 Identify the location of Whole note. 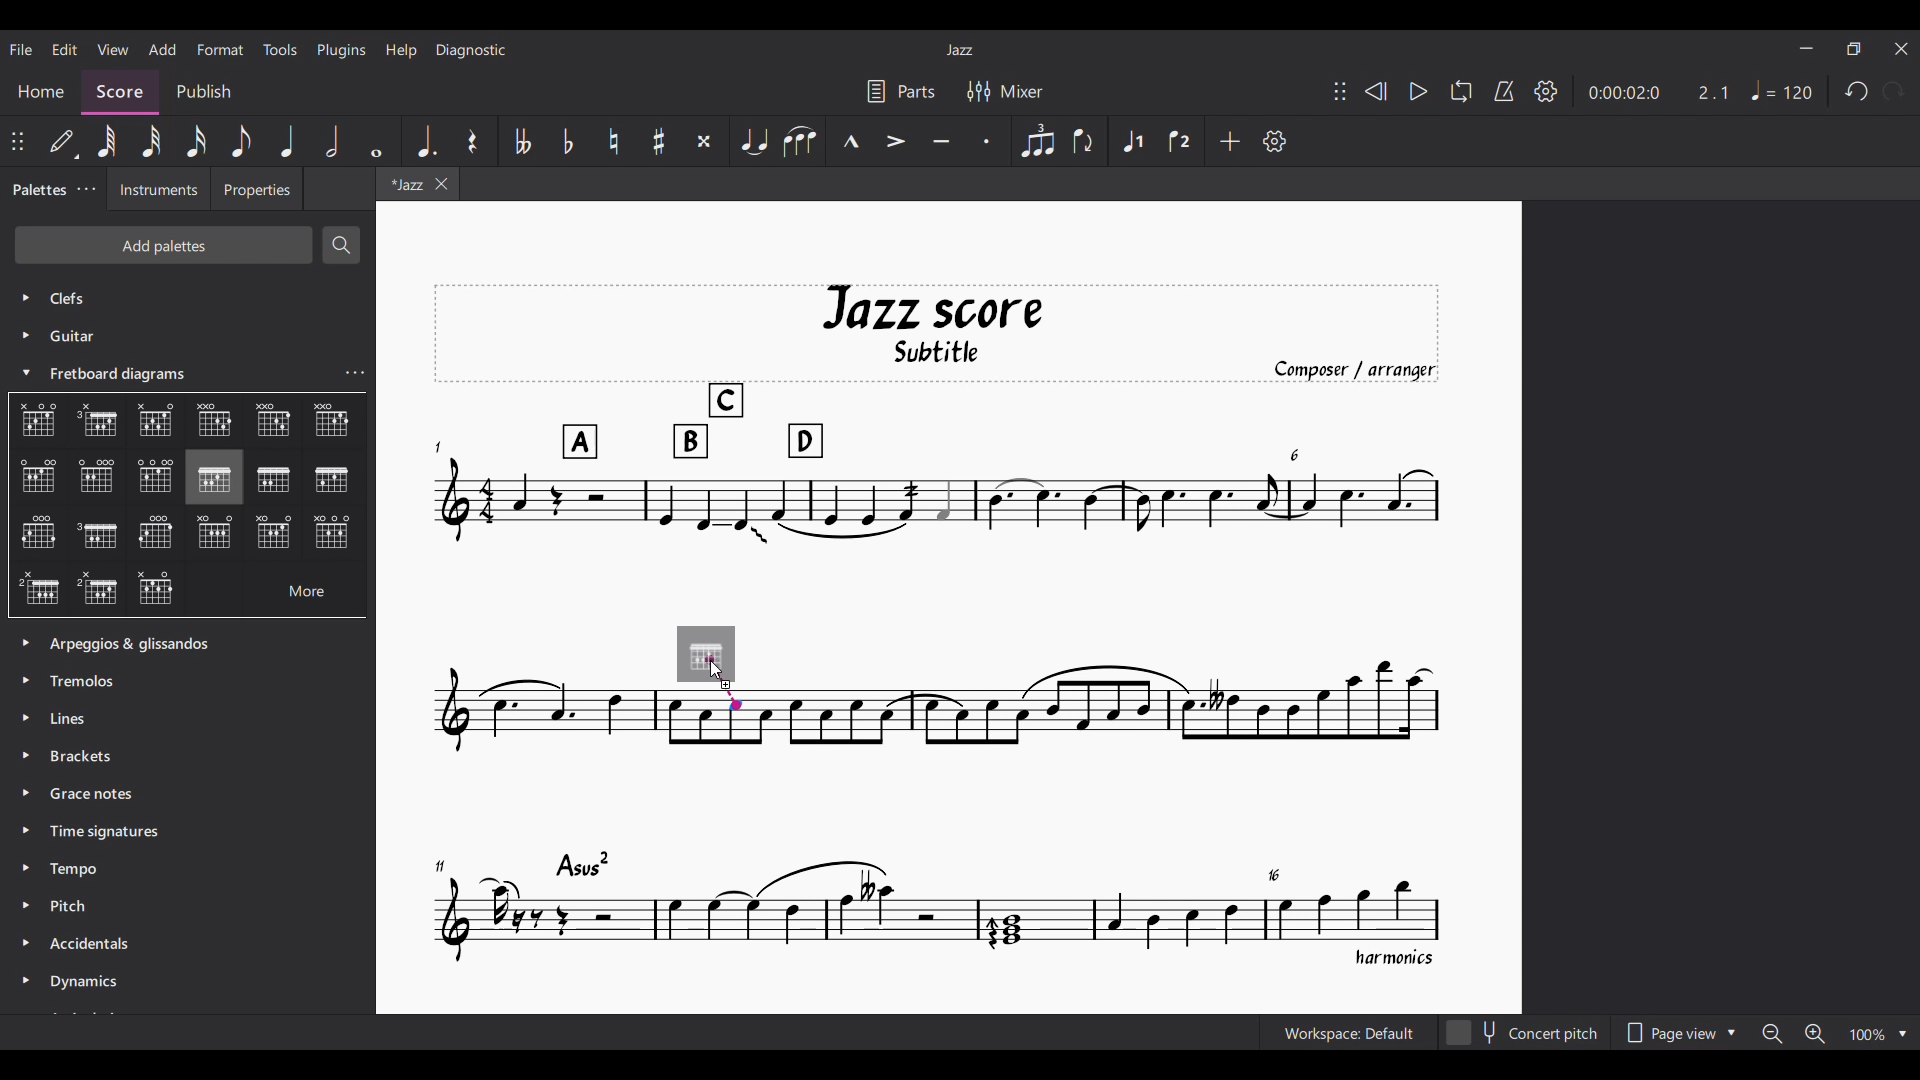
(380, 142).